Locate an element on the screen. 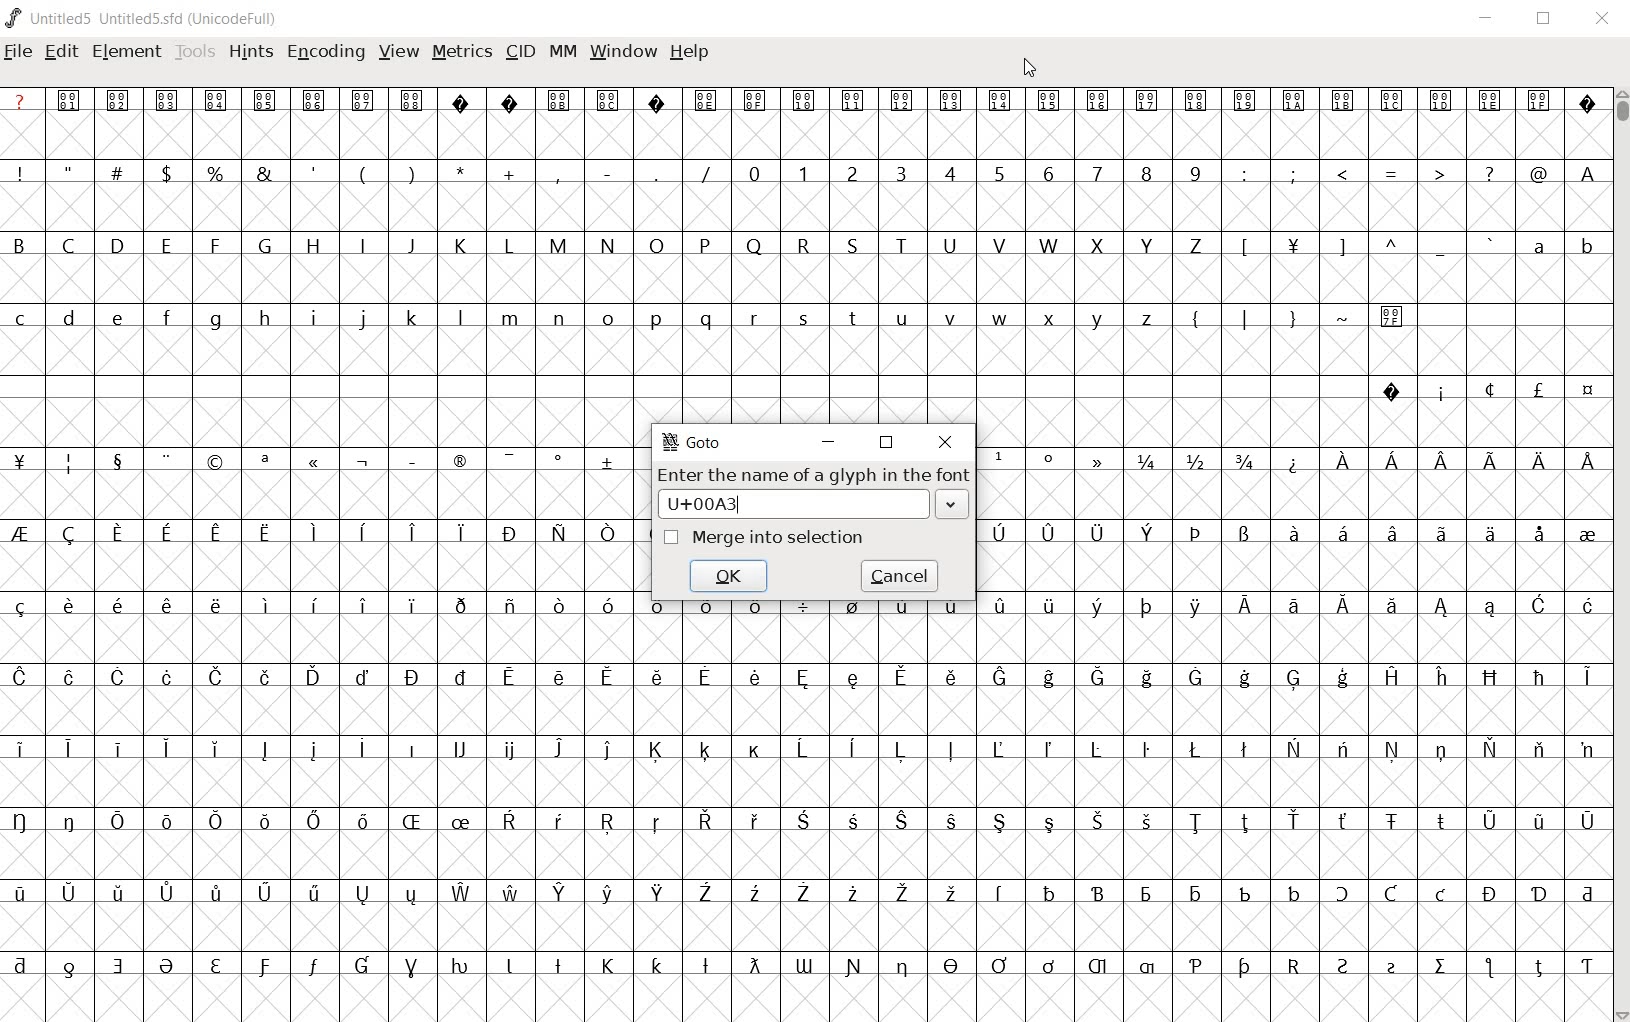 The image size is (1630, 1022). Symbol is located at coordinates (315, 100).